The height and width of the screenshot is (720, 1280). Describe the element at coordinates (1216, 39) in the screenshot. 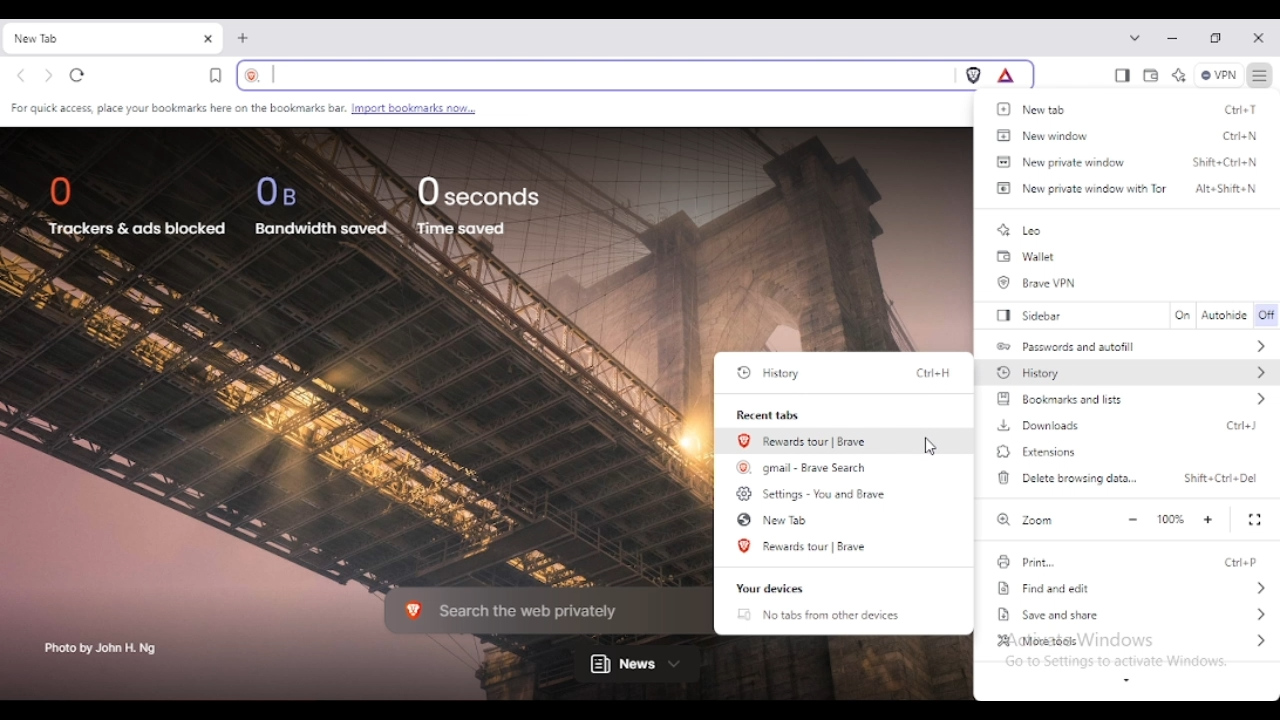

I see `maximize` at that location.